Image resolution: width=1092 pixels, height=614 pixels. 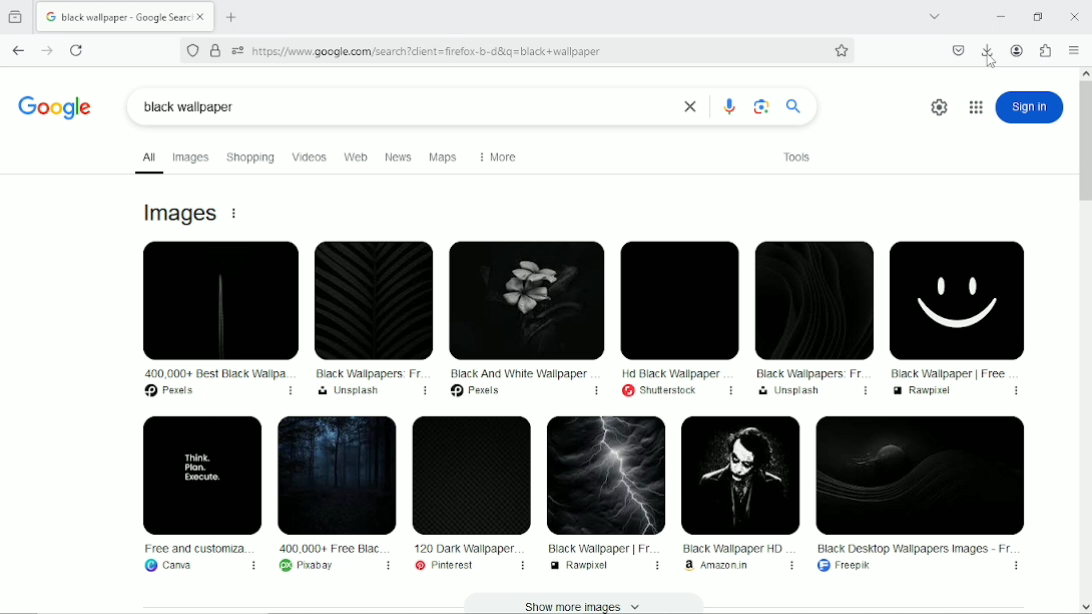 What do you see at coordinates (428, 51) in the screenshot?
I see `https://www.google.com/search?dient =firefox-b-d&ig=black +wallpaper` at bounding box center [428, 51].